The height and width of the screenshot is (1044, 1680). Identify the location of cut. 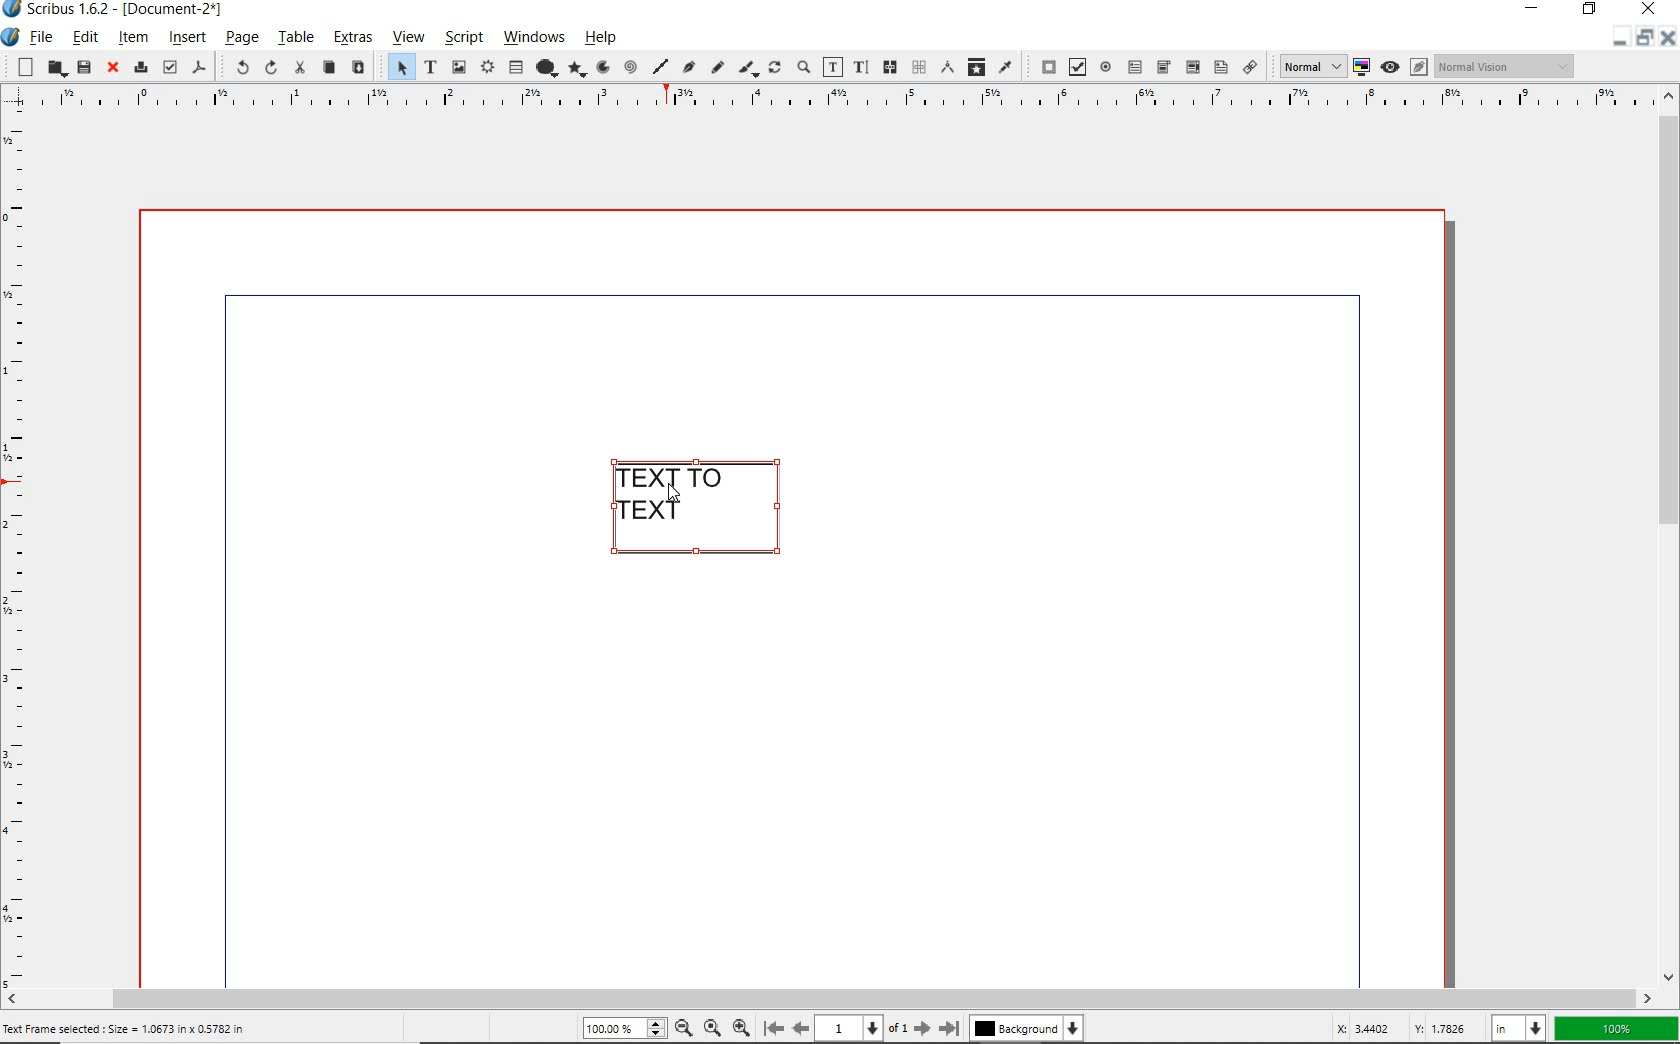
(298, 68).